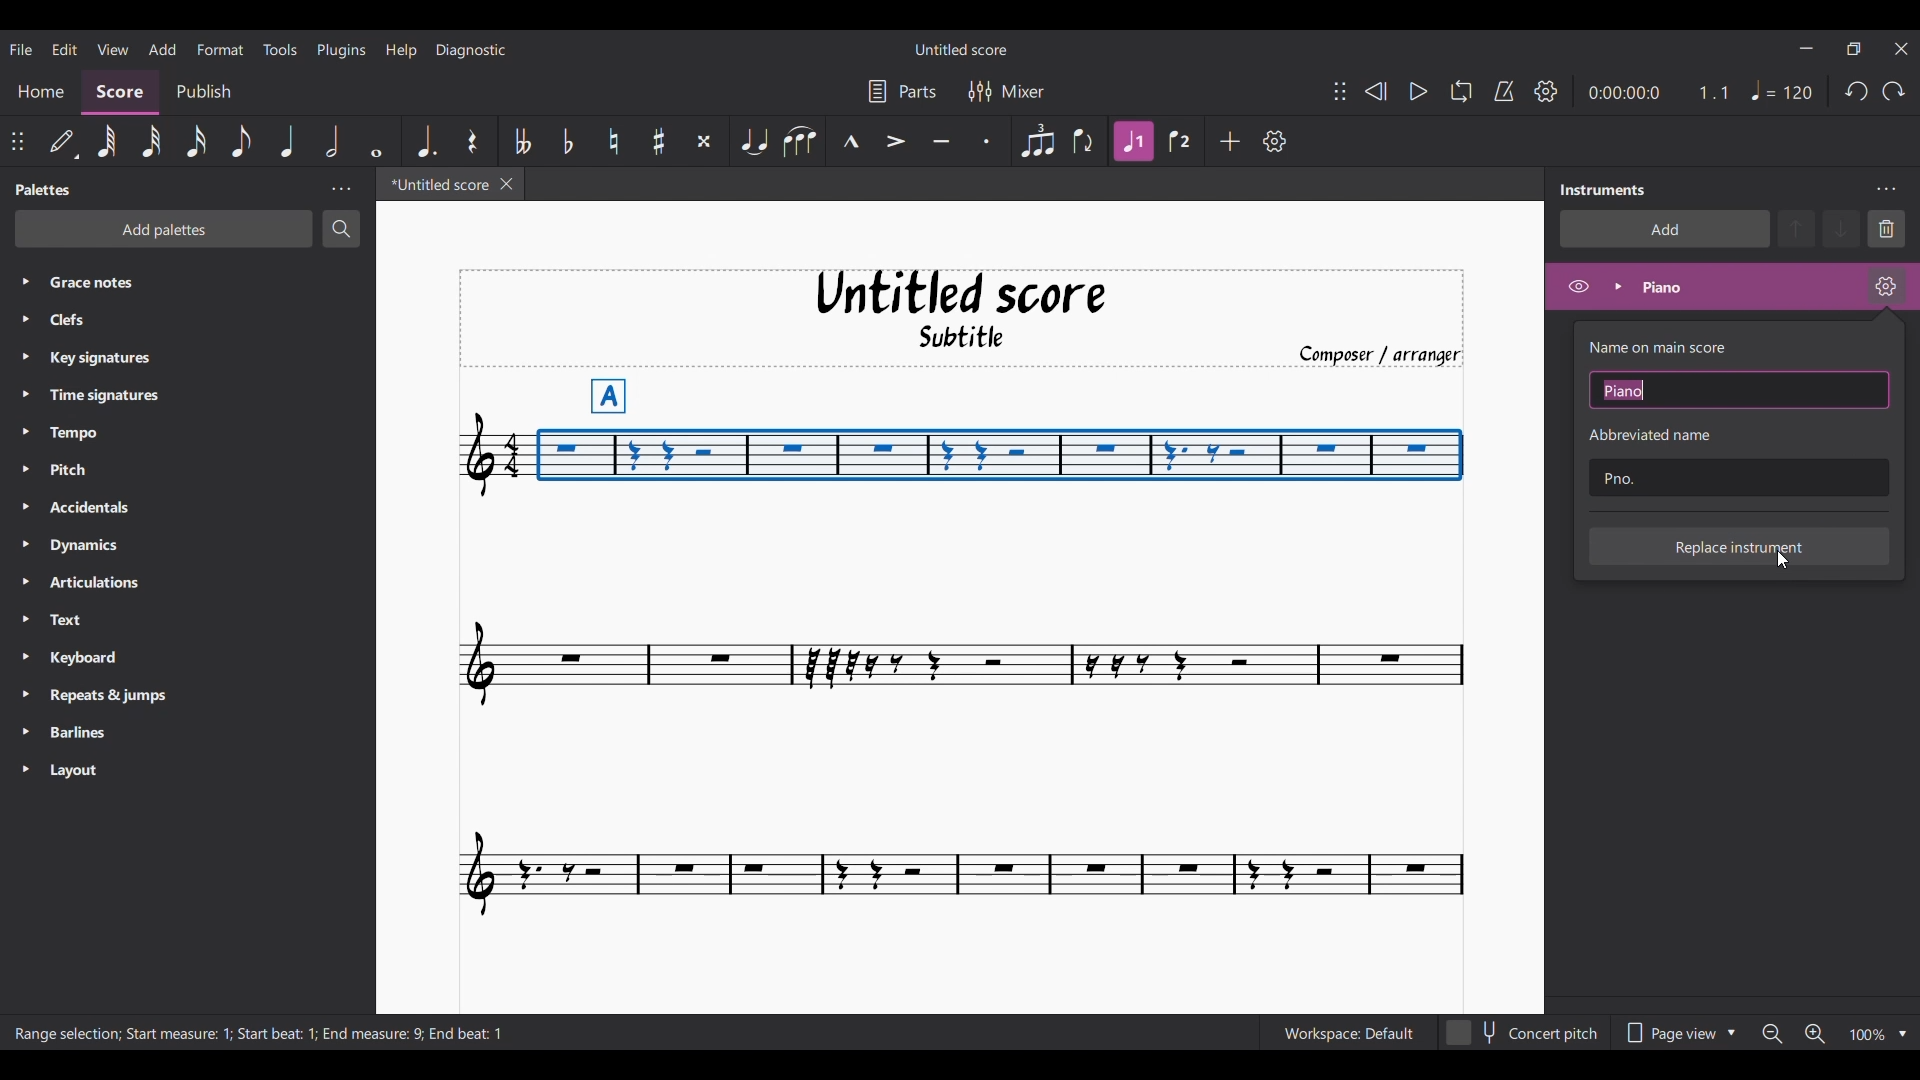 Image resolution: width=1920 pixels, height=1080 pixels. I want to click on Zoom factor, so click(1868, 1035).